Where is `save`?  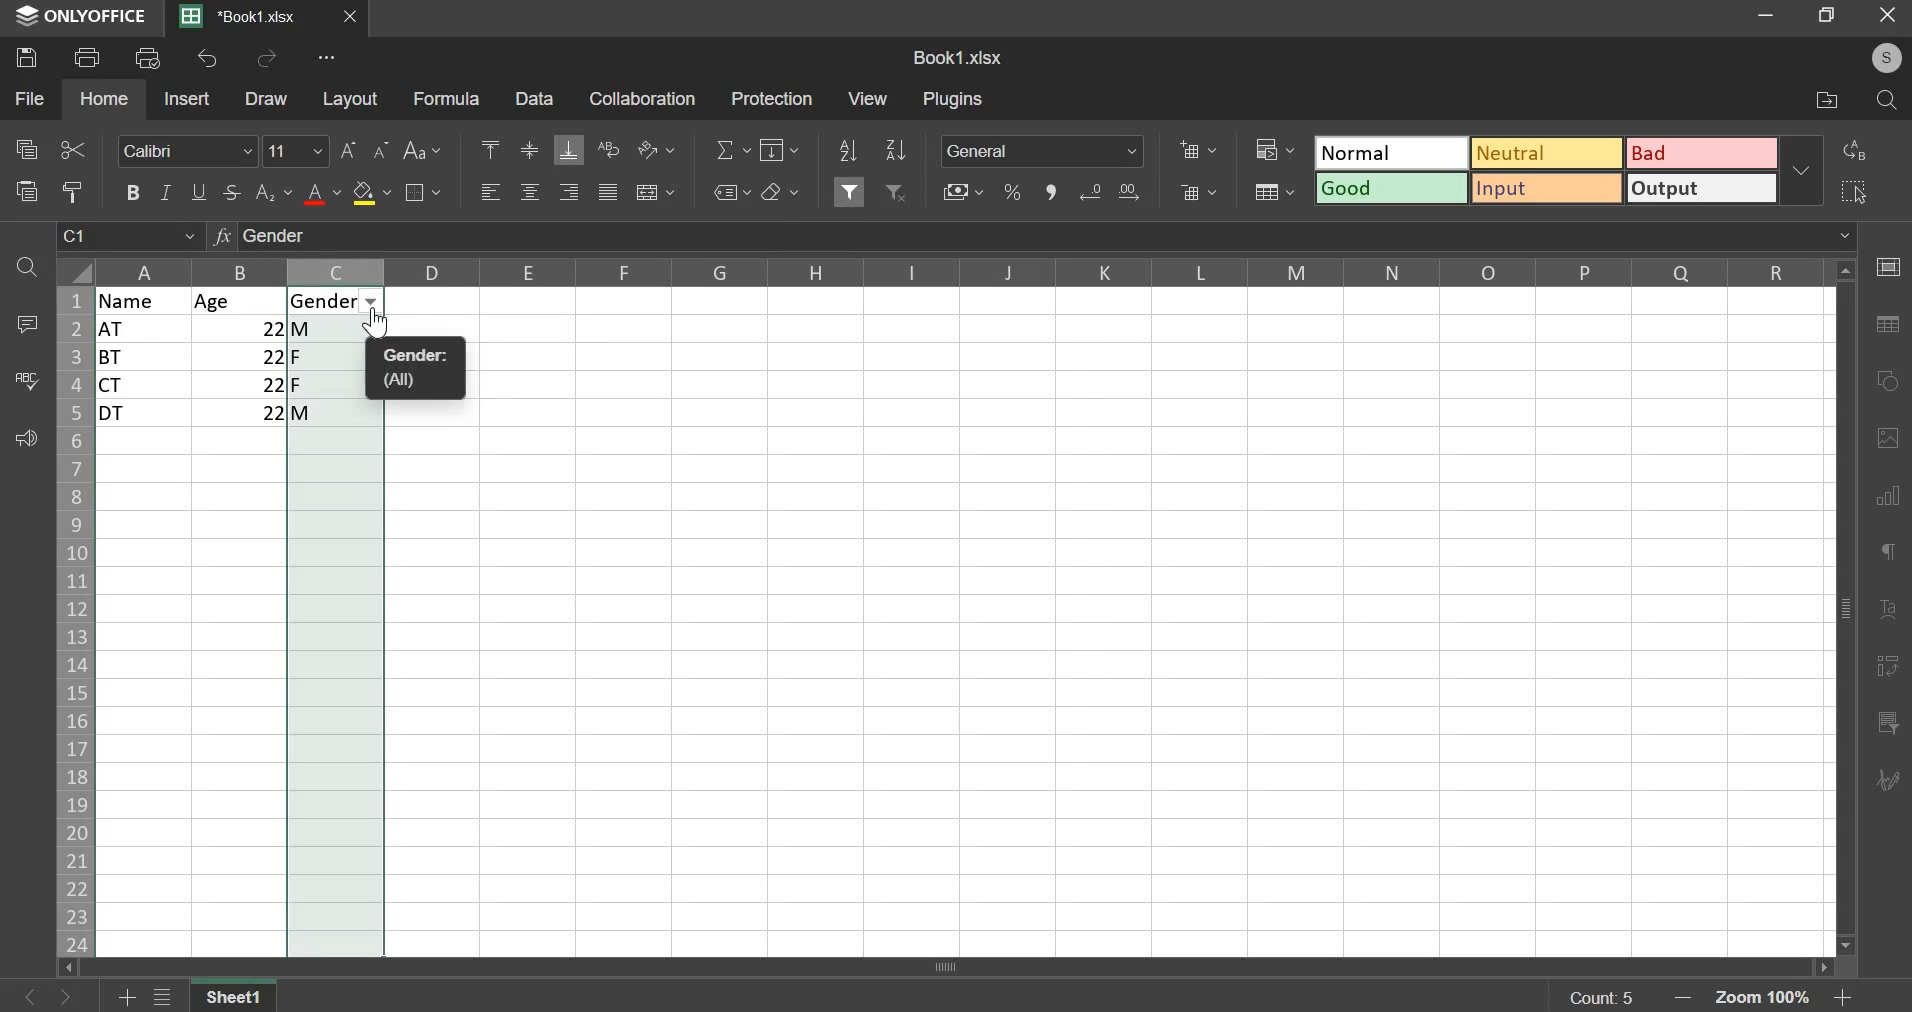 save is located at coordinates (25, 58).